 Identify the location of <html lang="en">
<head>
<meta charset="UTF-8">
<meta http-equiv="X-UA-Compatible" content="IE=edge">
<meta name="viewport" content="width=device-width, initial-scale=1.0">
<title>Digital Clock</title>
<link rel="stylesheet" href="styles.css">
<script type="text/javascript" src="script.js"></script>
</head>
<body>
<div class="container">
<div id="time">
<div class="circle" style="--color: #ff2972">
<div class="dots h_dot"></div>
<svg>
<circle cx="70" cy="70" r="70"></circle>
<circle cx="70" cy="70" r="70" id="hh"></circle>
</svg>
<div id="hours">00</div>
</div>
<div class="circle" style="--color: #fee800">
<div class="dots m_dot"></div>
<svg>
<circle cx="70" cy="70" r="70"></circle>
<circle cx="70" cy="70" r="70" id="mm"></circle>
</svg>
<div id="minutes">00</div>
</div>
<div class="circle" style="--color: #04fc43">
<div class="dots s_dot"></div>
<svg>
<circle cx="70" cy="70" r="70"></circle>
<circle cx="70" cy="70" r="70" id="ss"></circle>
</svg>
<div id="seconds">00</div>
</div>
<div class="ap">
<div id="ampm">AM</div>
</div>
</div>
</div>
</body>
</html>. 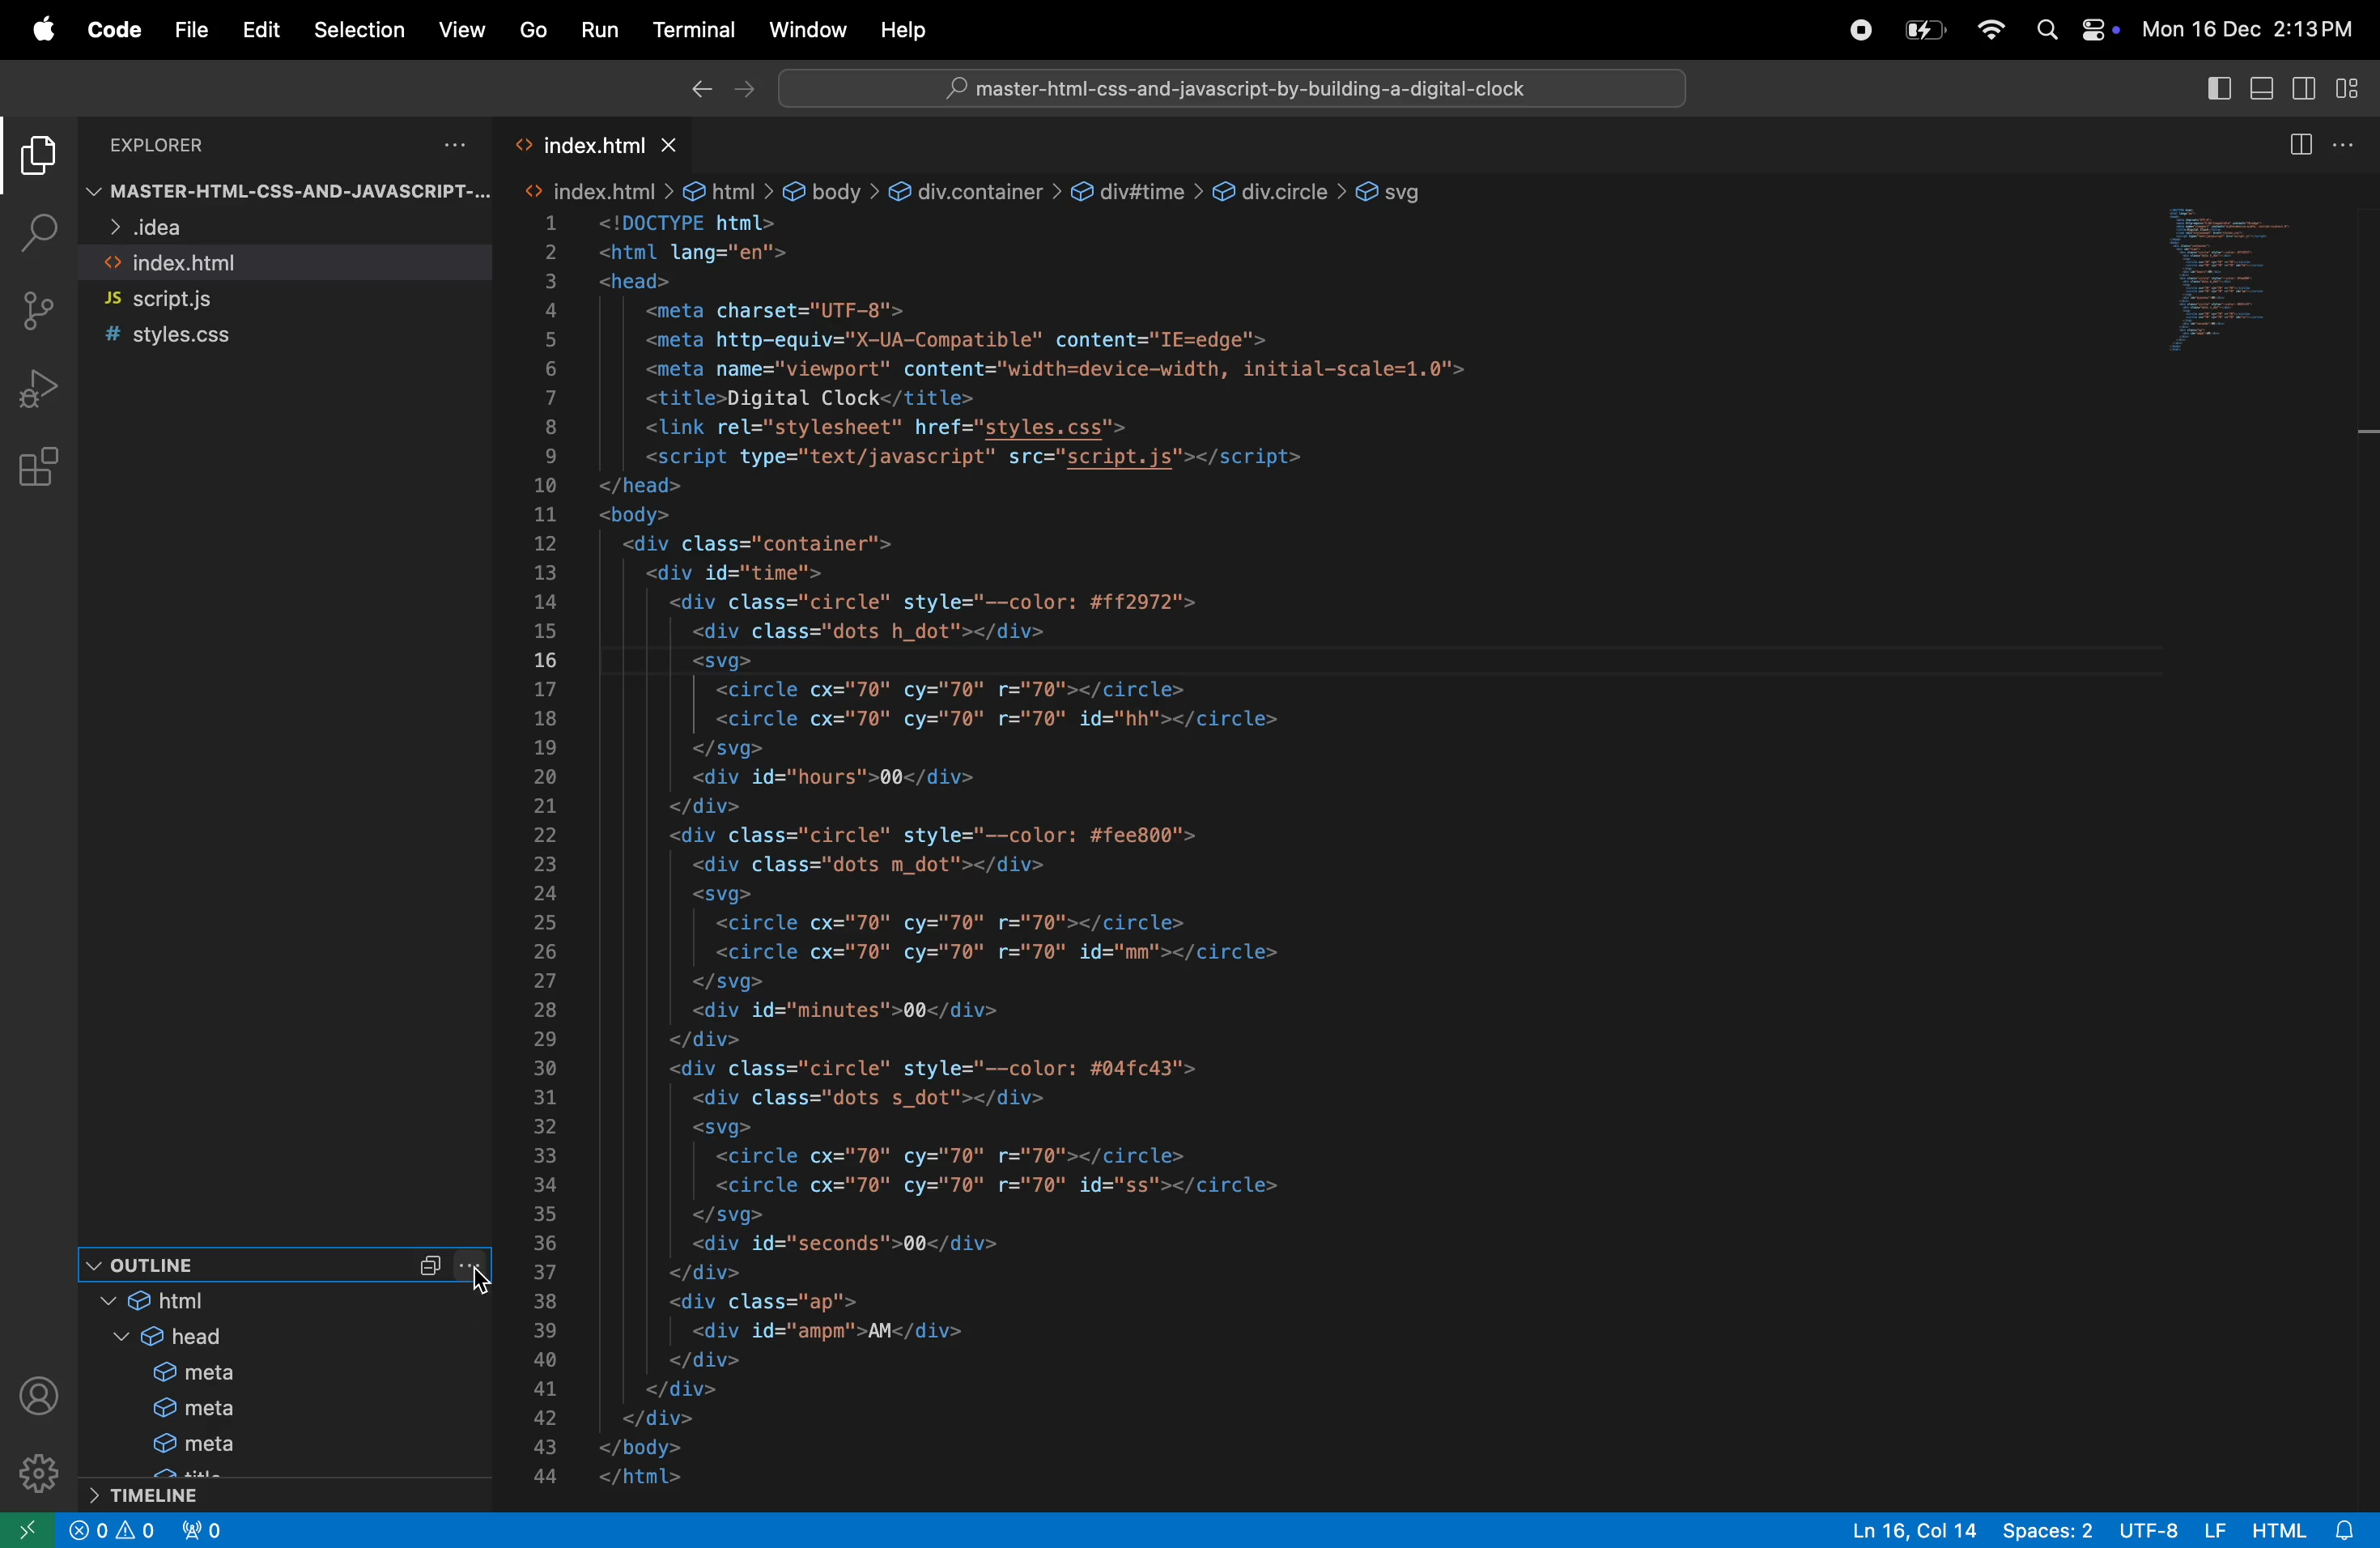
(1065, 852).